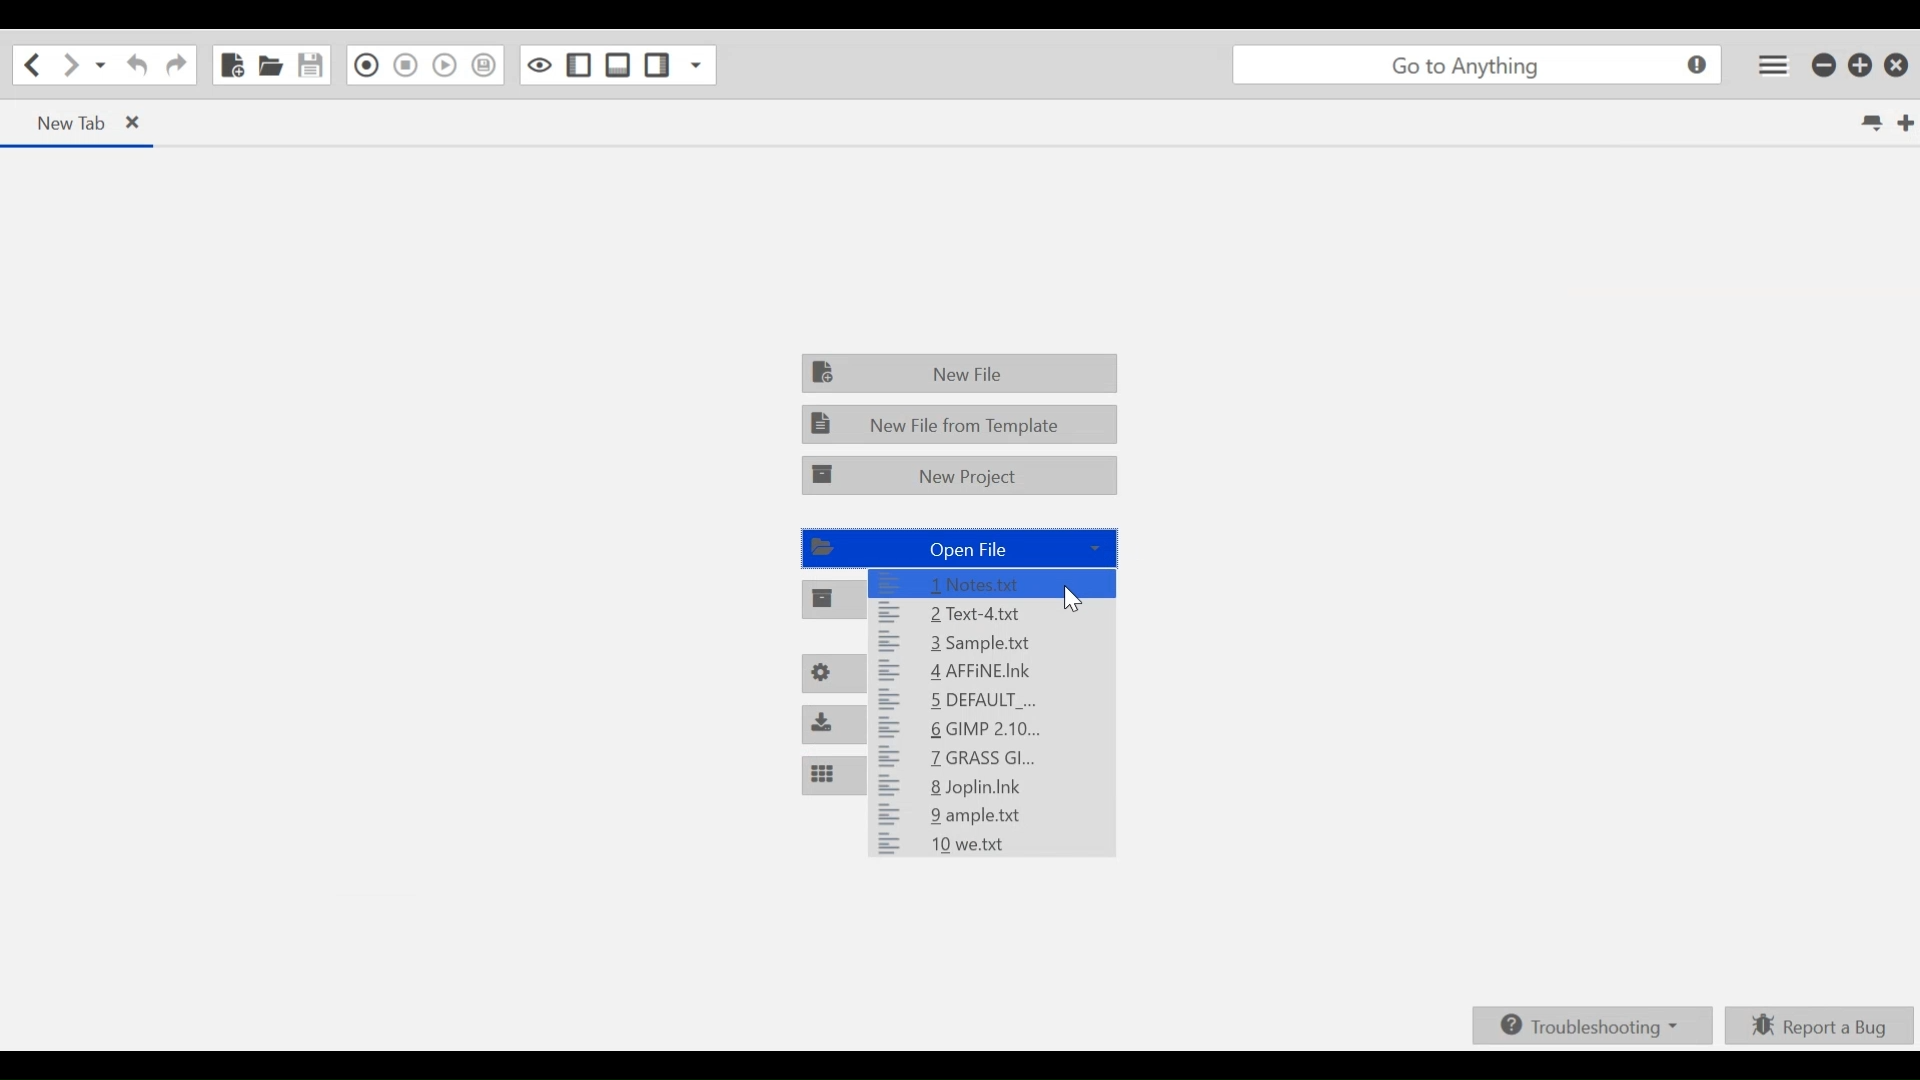 Image resolution: width=1920 pixels, height=1080 pixels. What do you see at coordinates (579, 66) in the screenshot?
I see `Show/Hide left Pane` at bounding box center [579, 66].